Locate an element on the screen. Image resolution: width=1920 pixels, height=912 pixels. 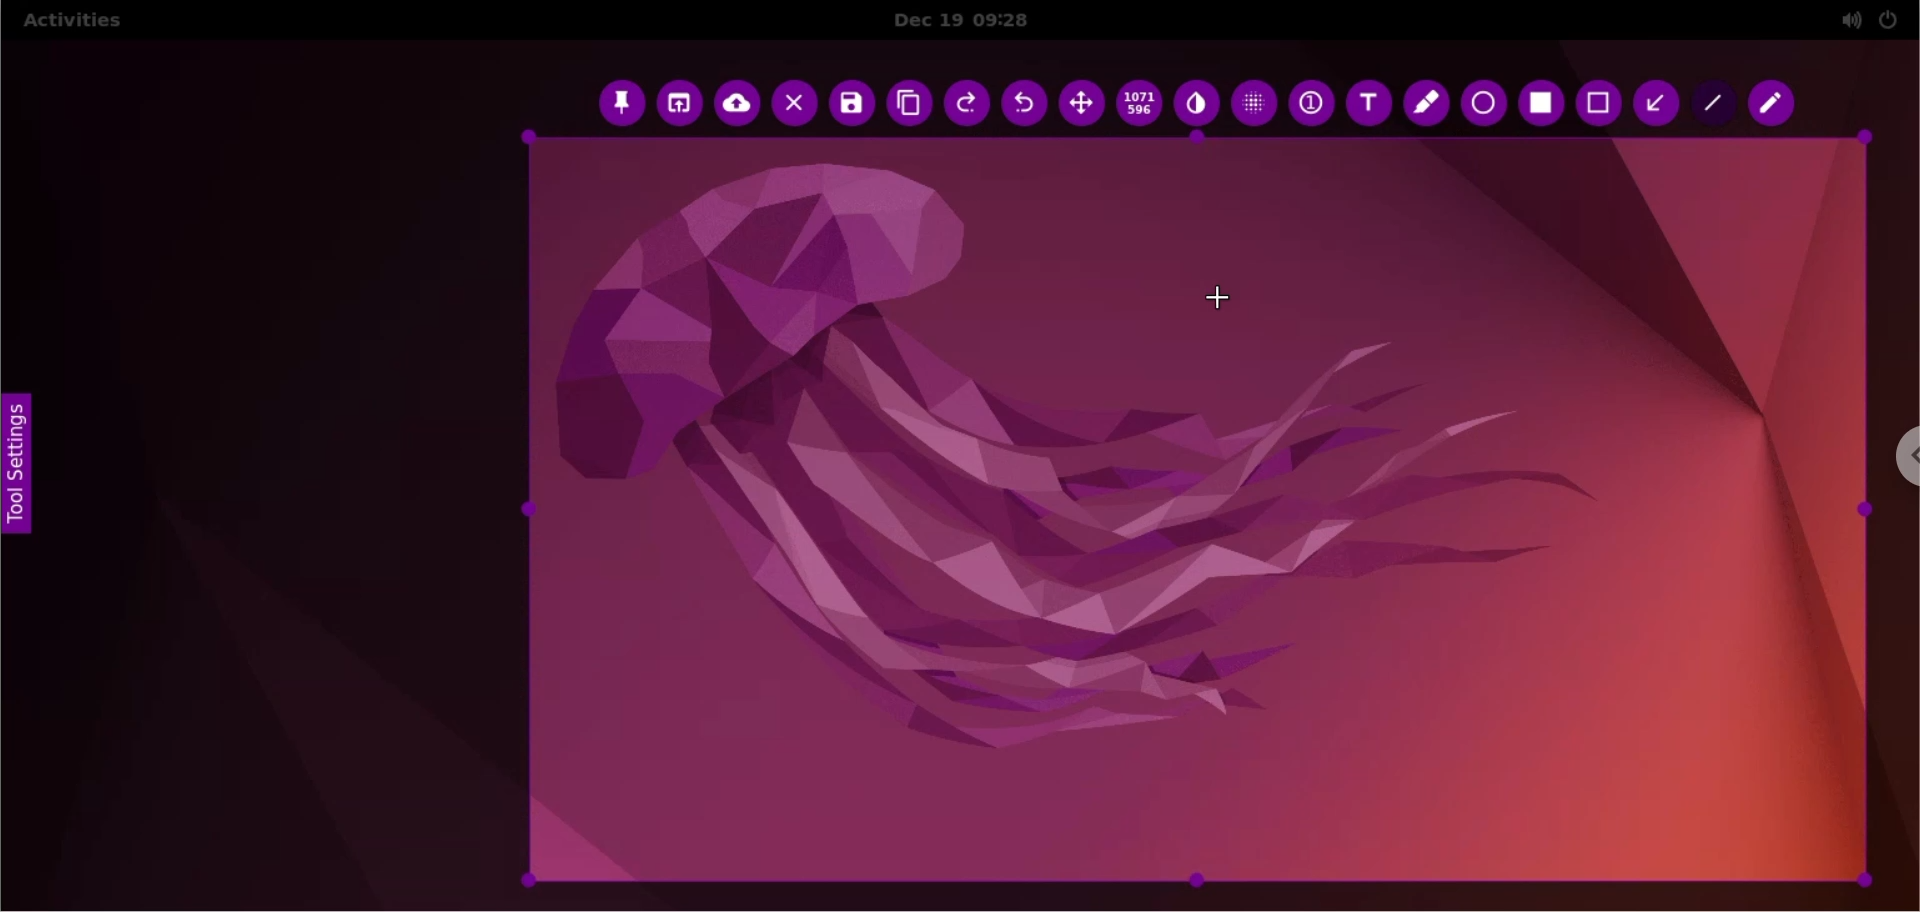
pin is located at coordinates (623, 105).